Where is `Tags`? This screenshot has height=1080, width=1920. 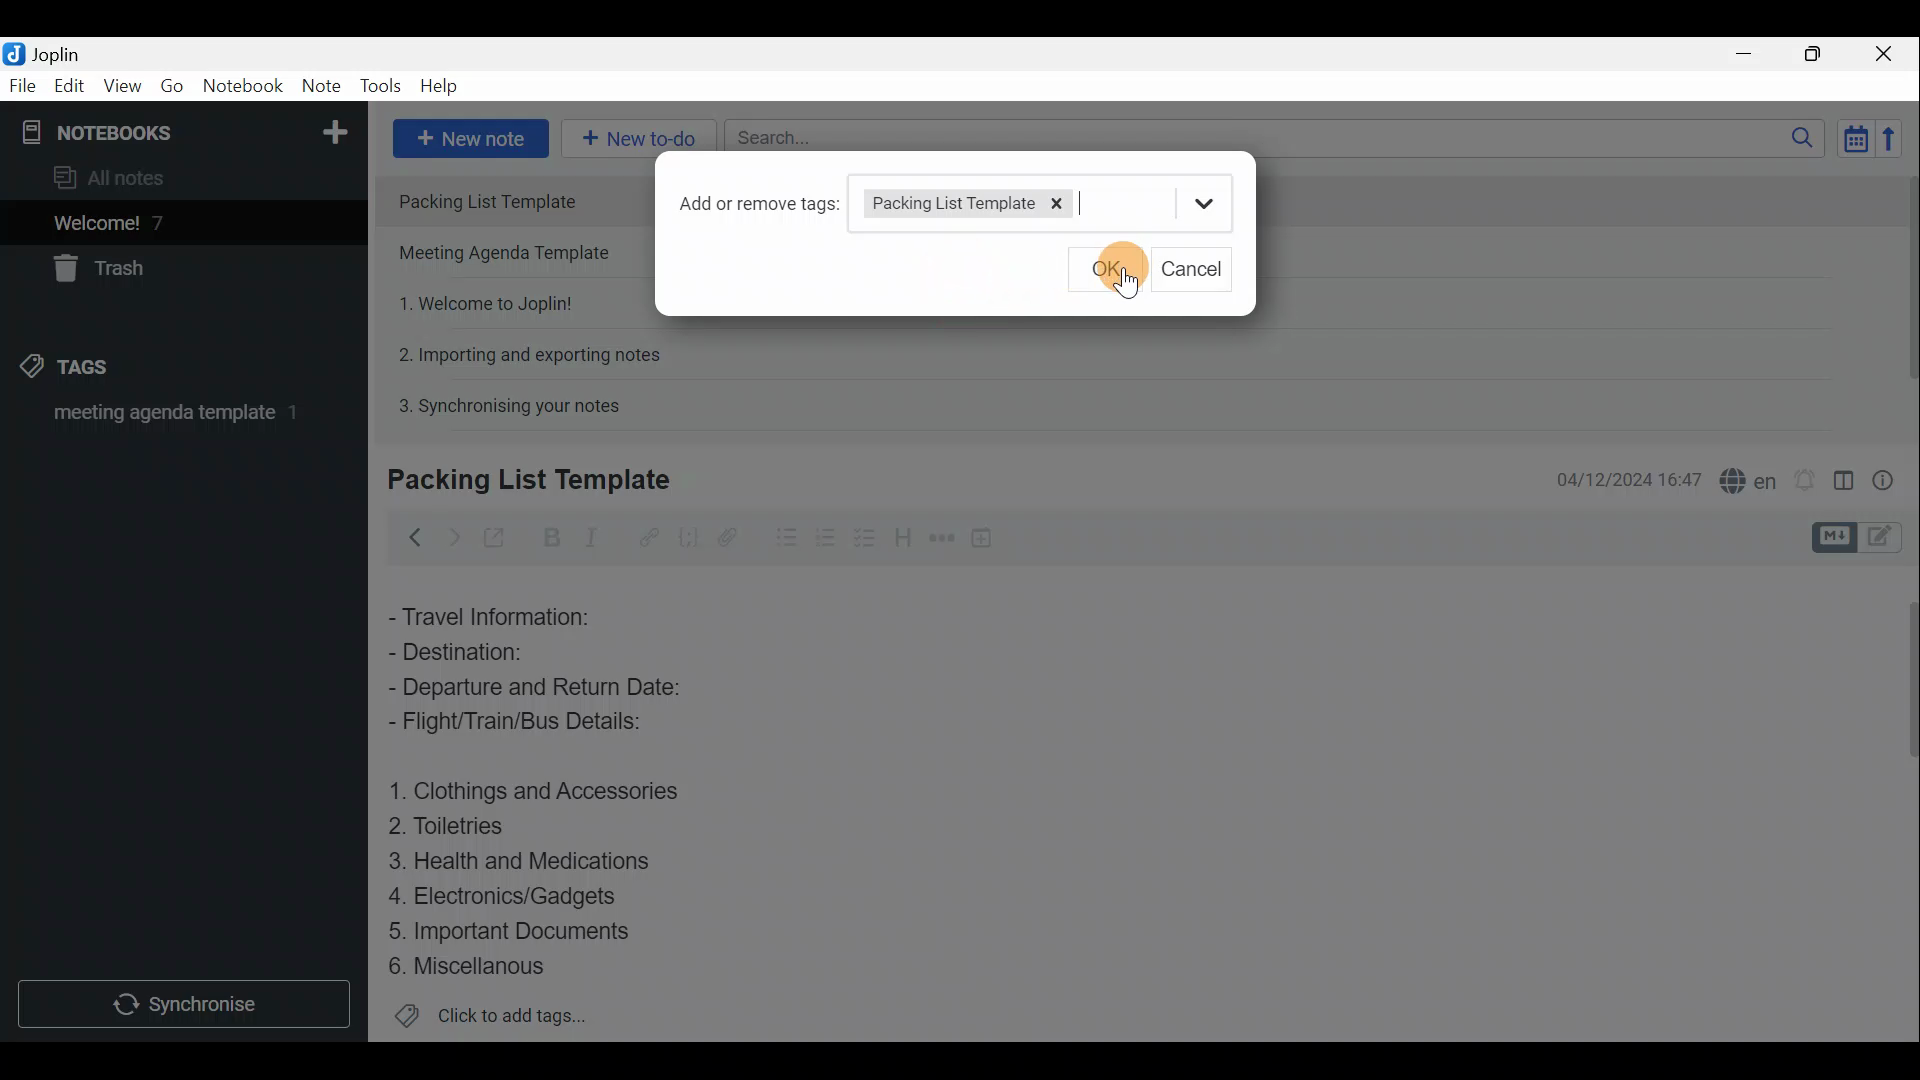 Tags is located at coordinates (97, 370).